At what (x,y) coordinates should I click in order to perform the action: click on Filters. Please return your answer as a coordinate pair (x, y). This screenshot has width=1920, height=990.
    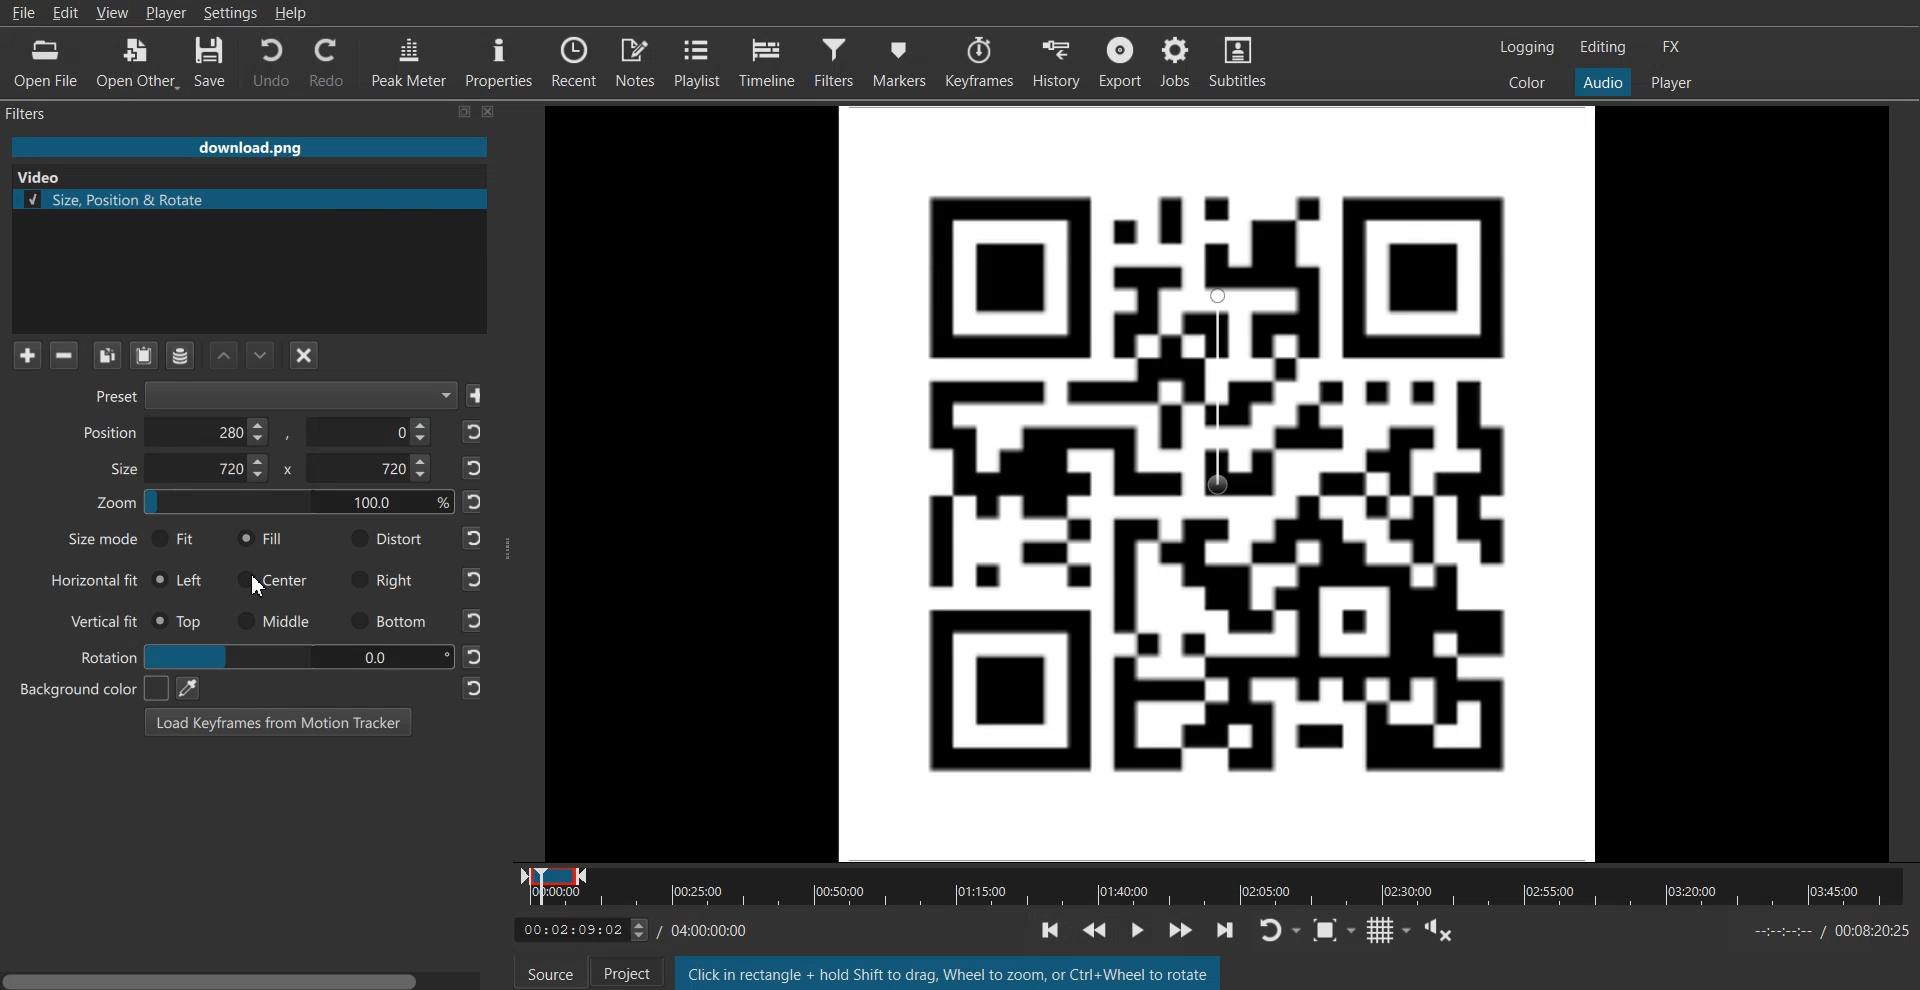
    Looking at the image, I should click on (837, 61).